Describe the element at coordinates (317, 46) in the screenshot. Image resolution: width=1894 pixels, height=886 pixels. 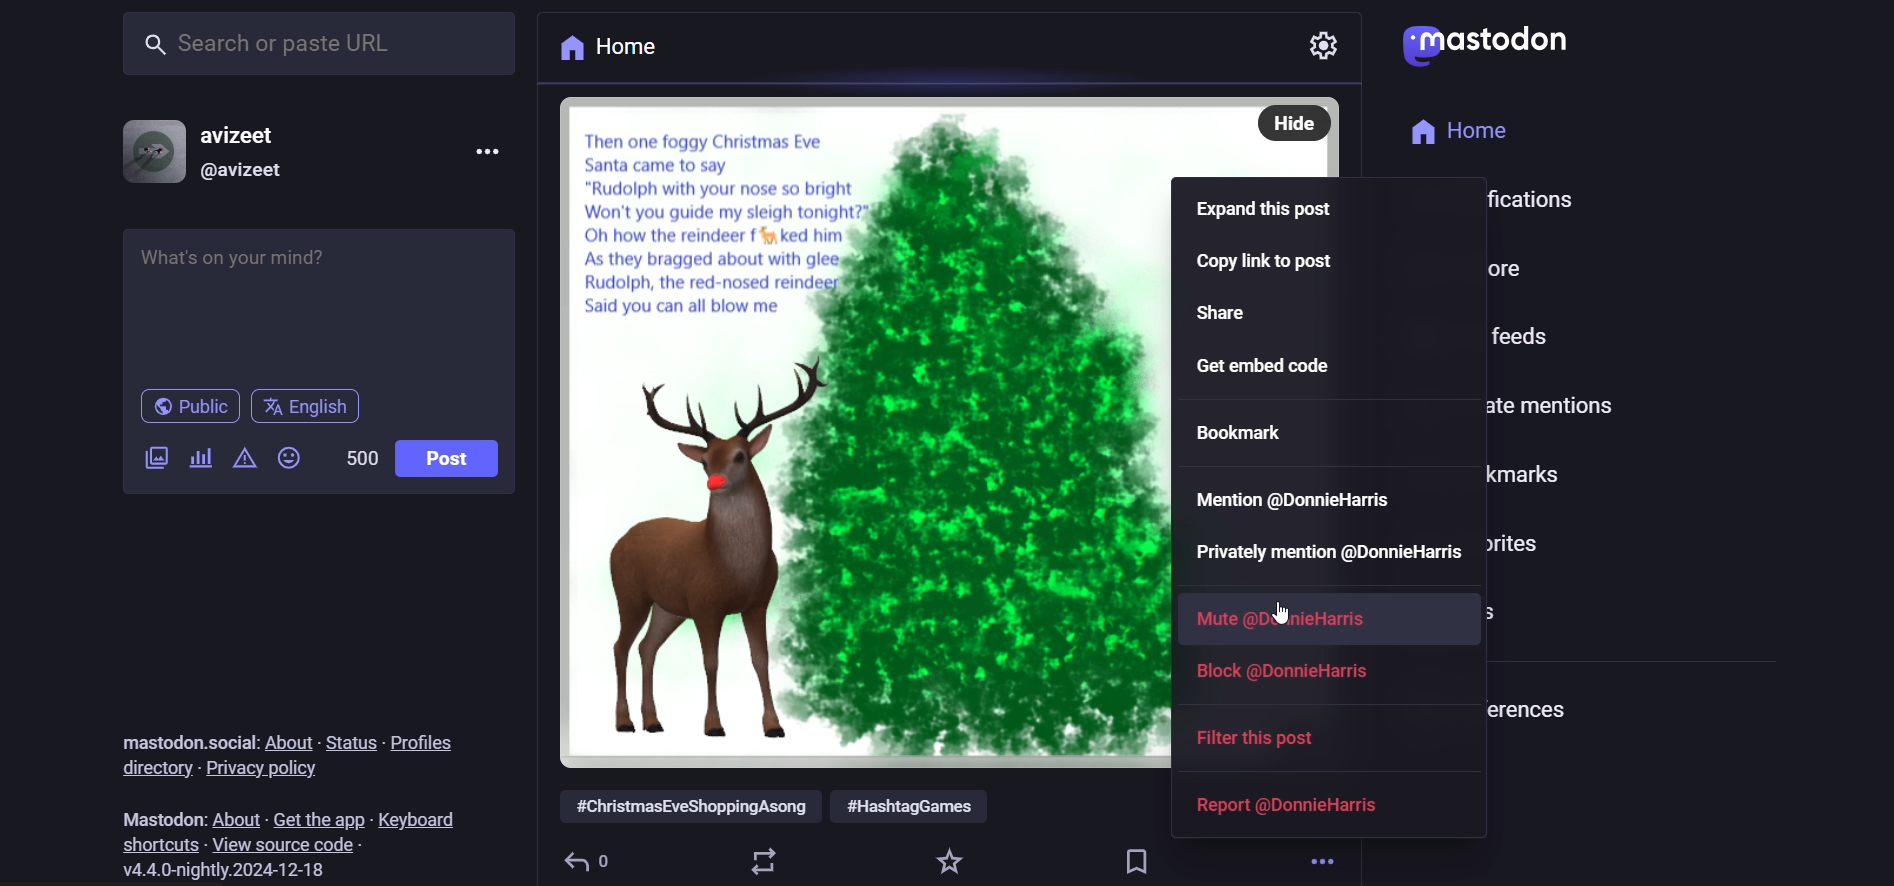
I see `search bar` at that location.